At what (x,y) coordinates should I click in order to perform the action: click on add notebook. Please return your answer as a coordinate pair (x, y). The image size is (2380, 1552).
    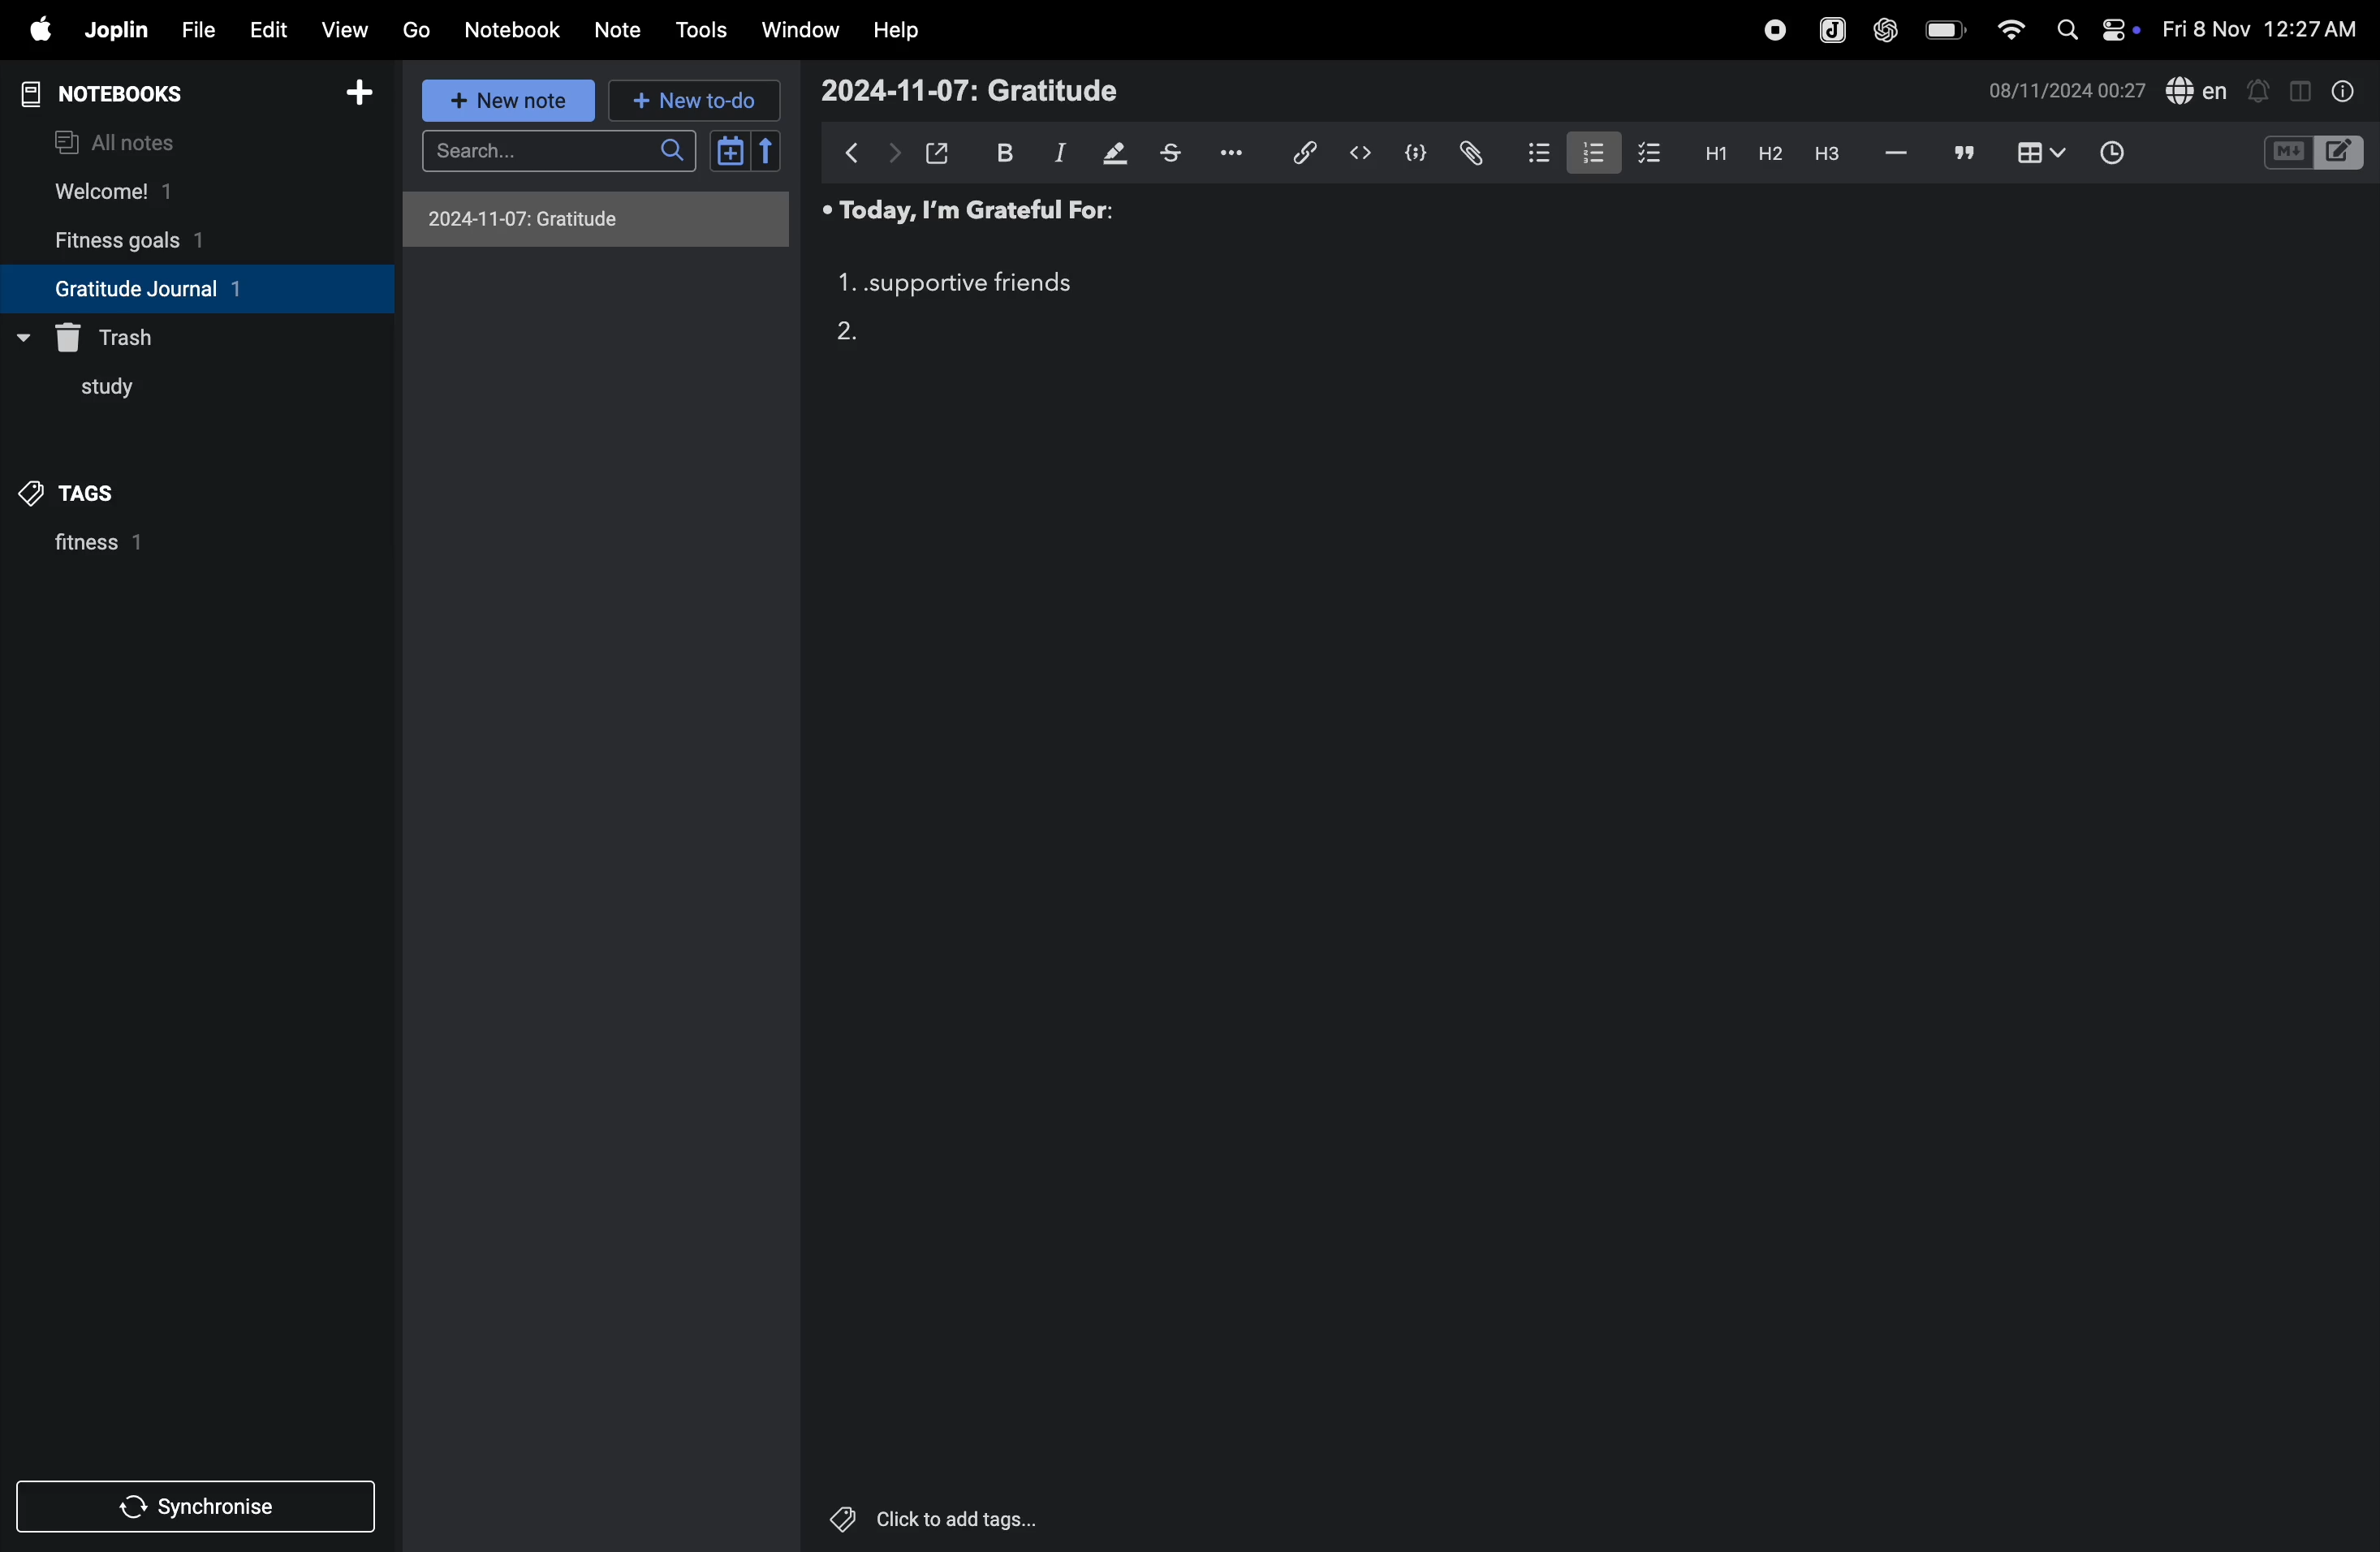
    Looking at the image, I should click on (350, 93).